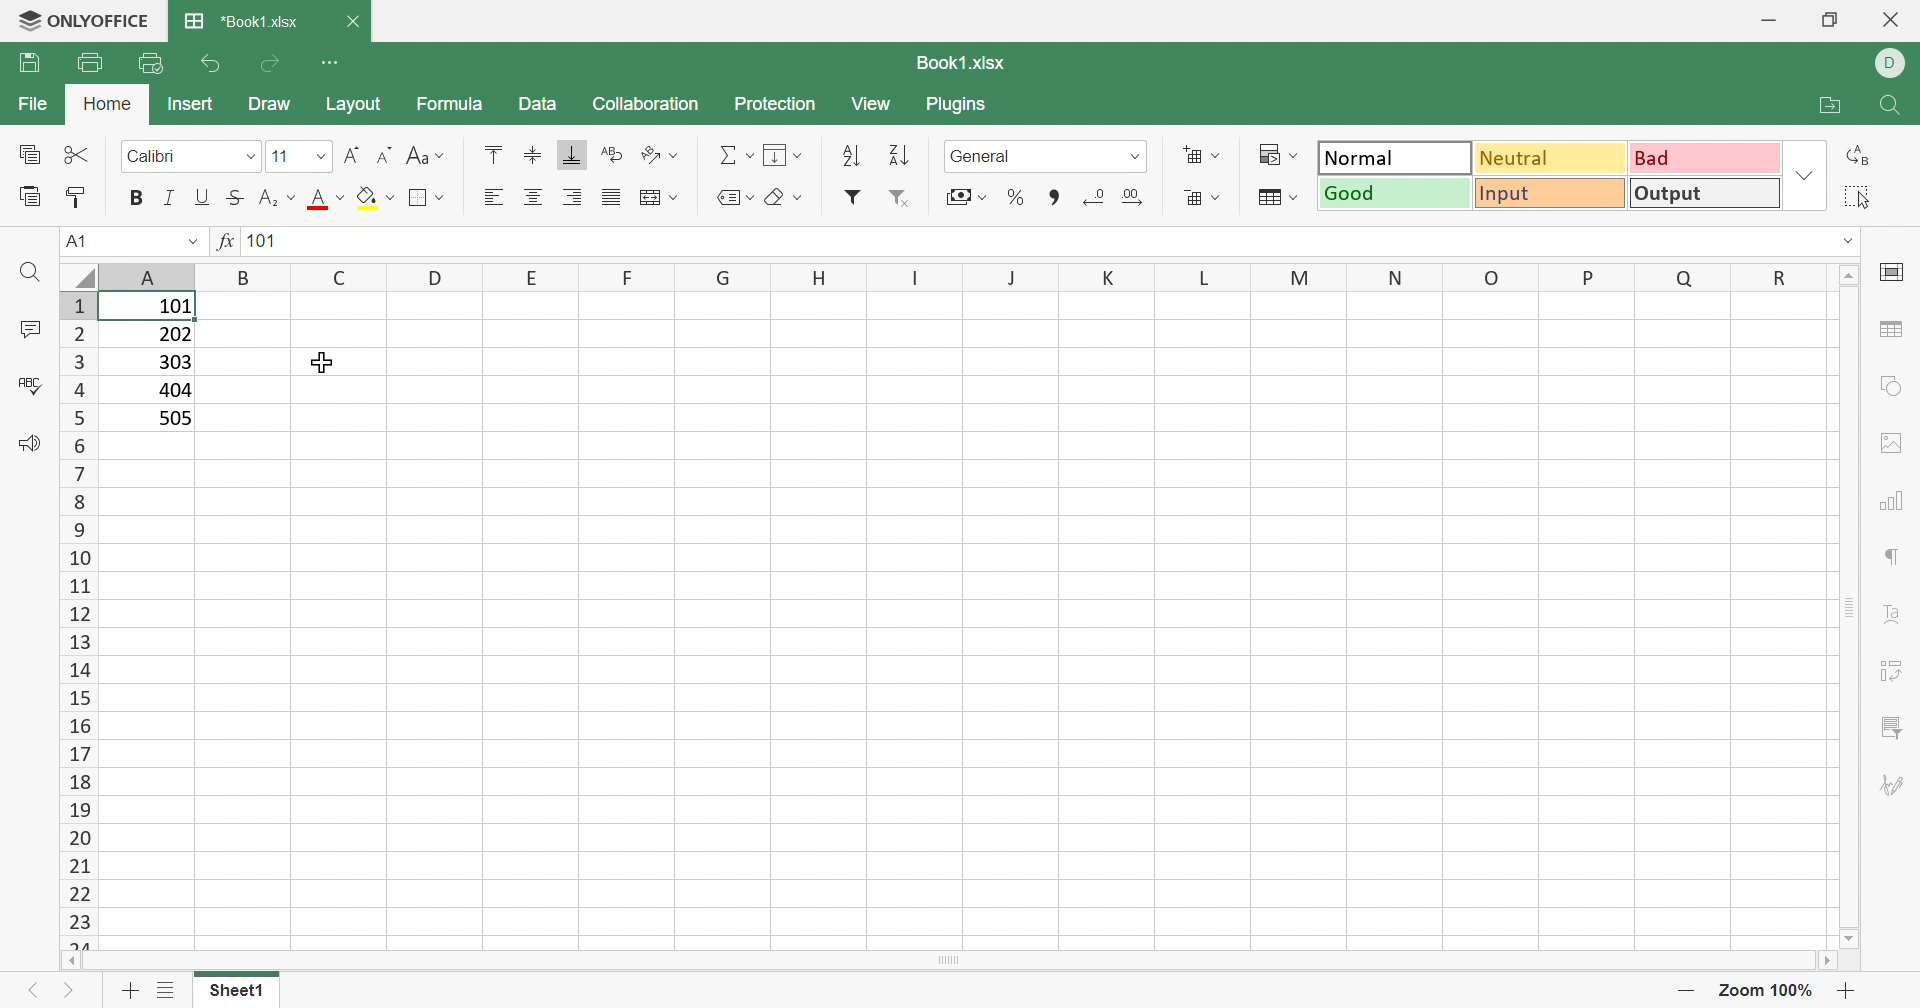 Image resolution: width=1920 pixels, height=1008 pixels. I want to click on Column names, so click(962, 277).